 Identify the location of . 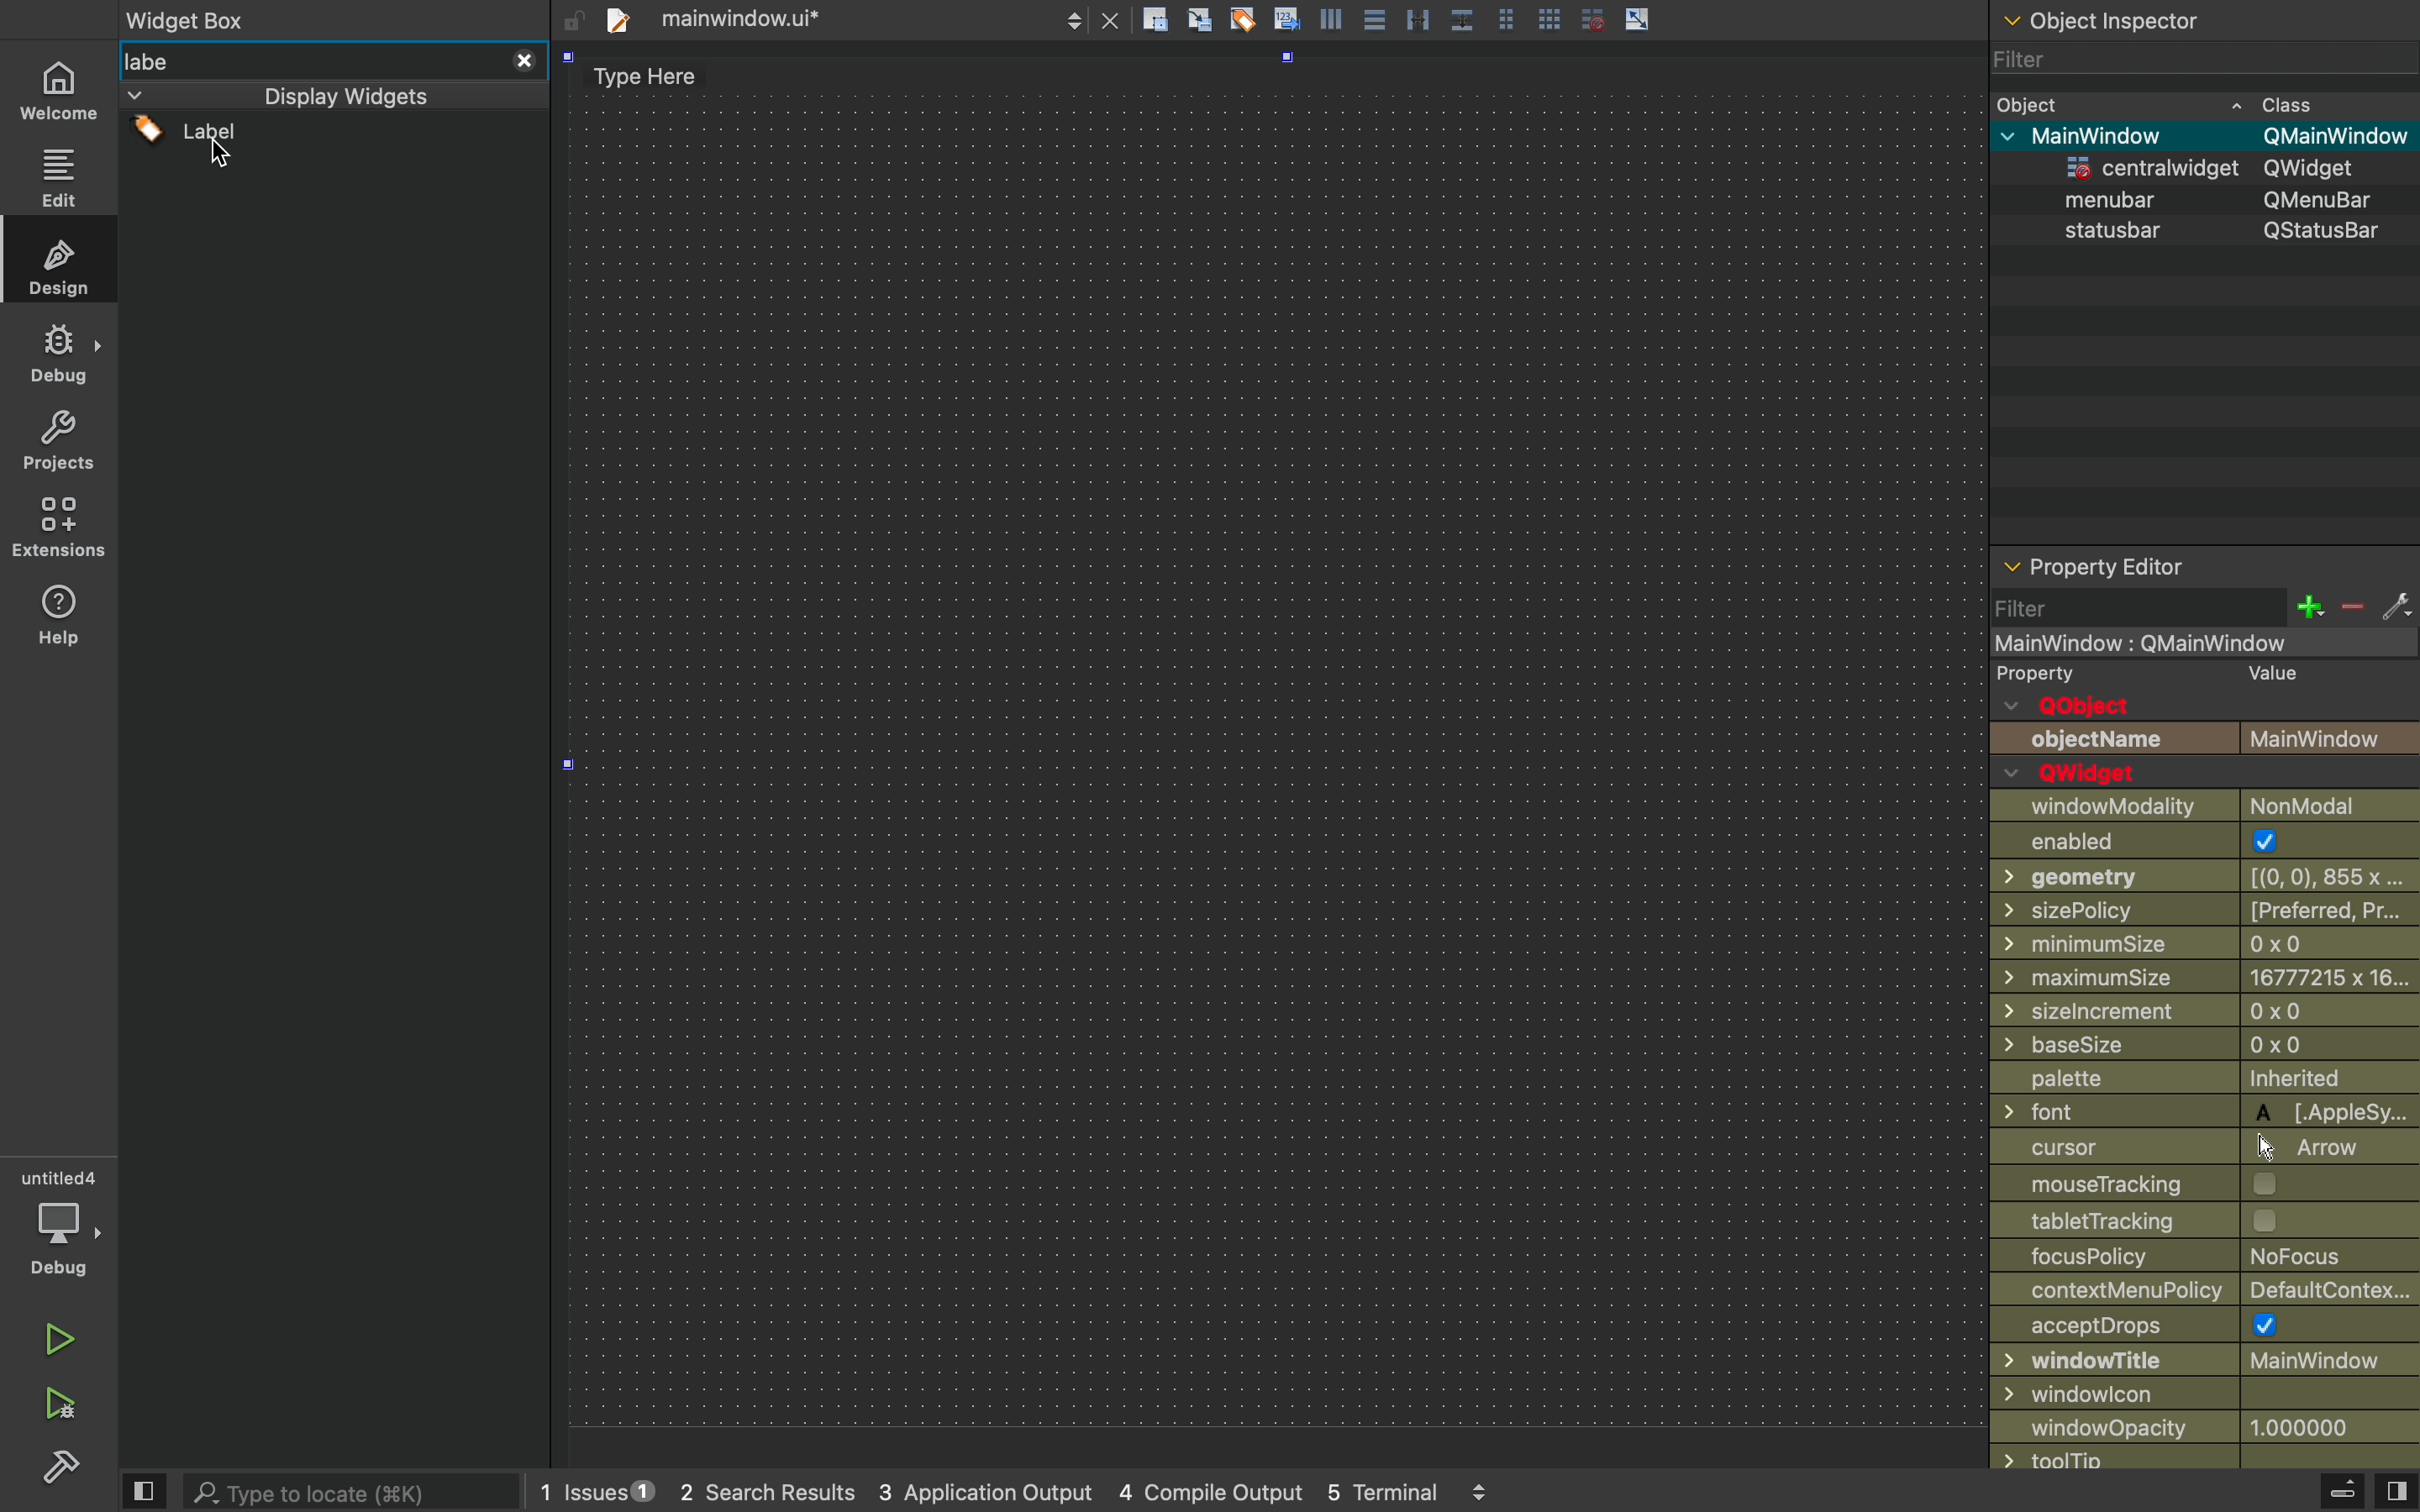
(2205, 1114).